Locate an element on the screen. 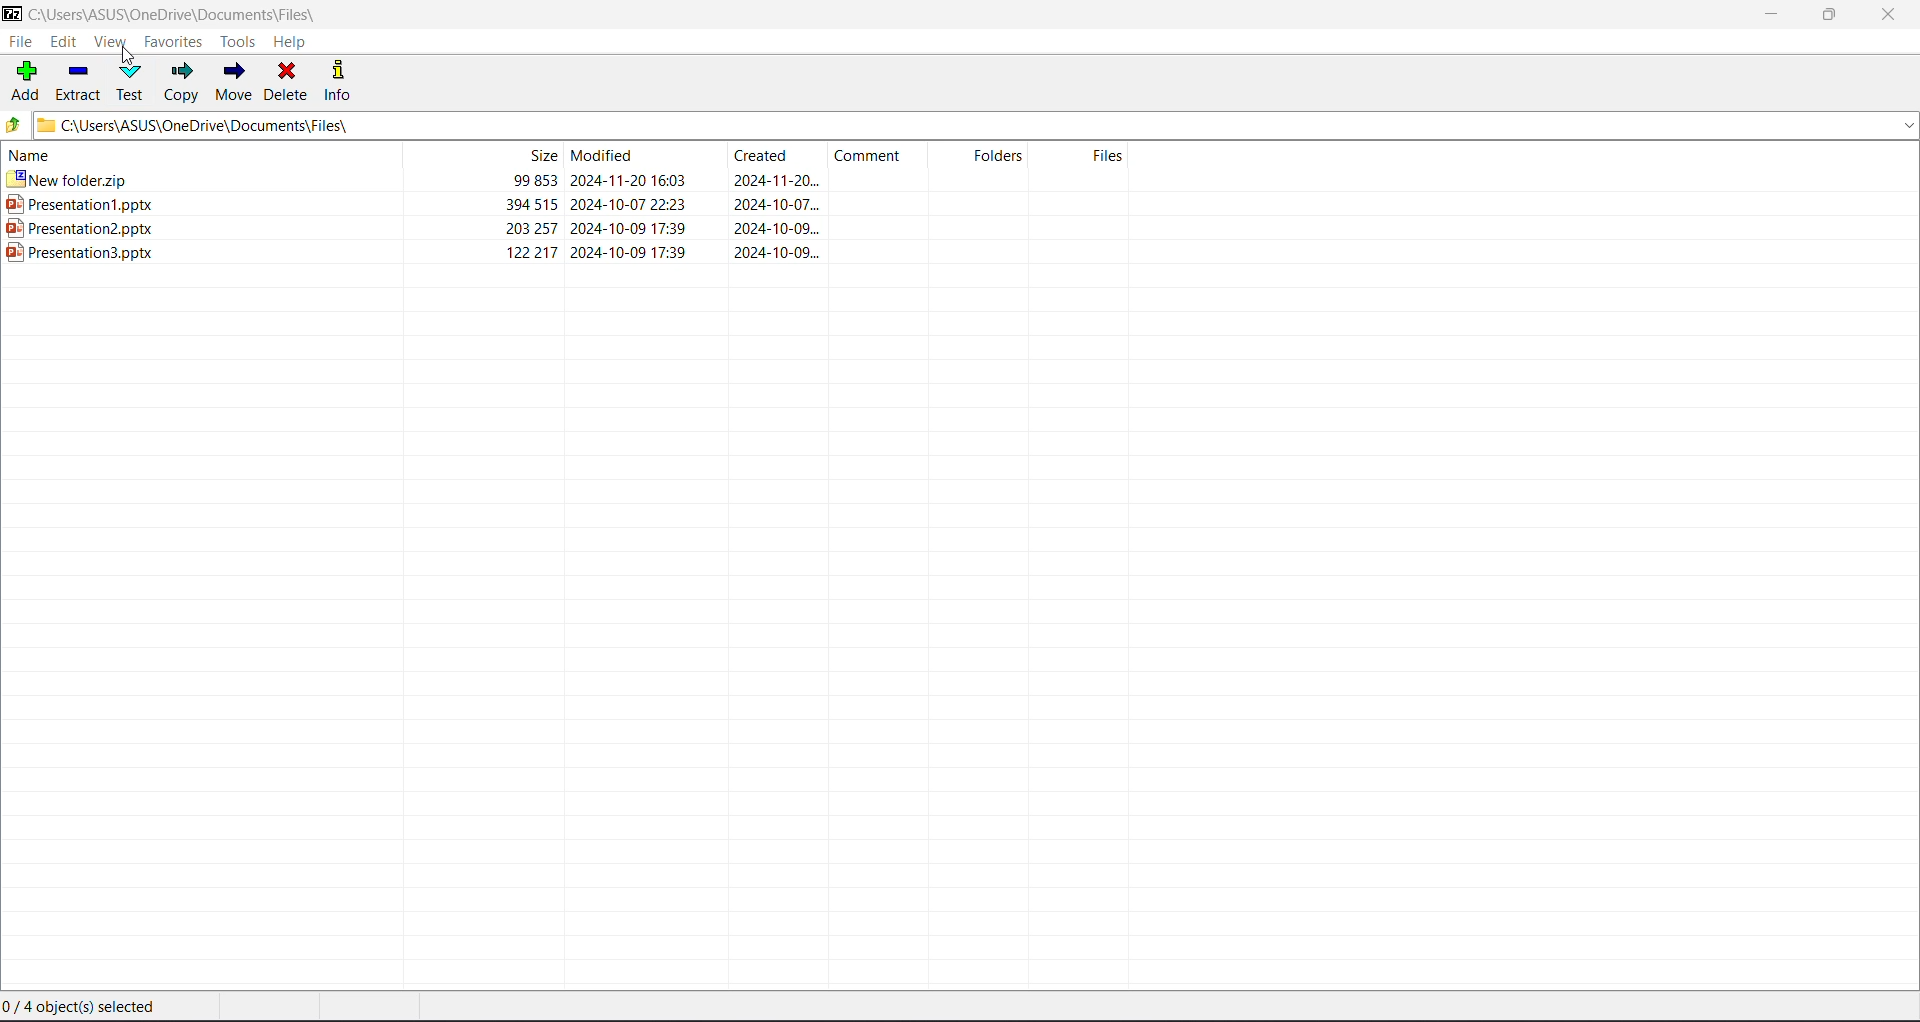 This screenshot has width=1920, height=1022. ppt 2 is located at coordinates (567, 228).